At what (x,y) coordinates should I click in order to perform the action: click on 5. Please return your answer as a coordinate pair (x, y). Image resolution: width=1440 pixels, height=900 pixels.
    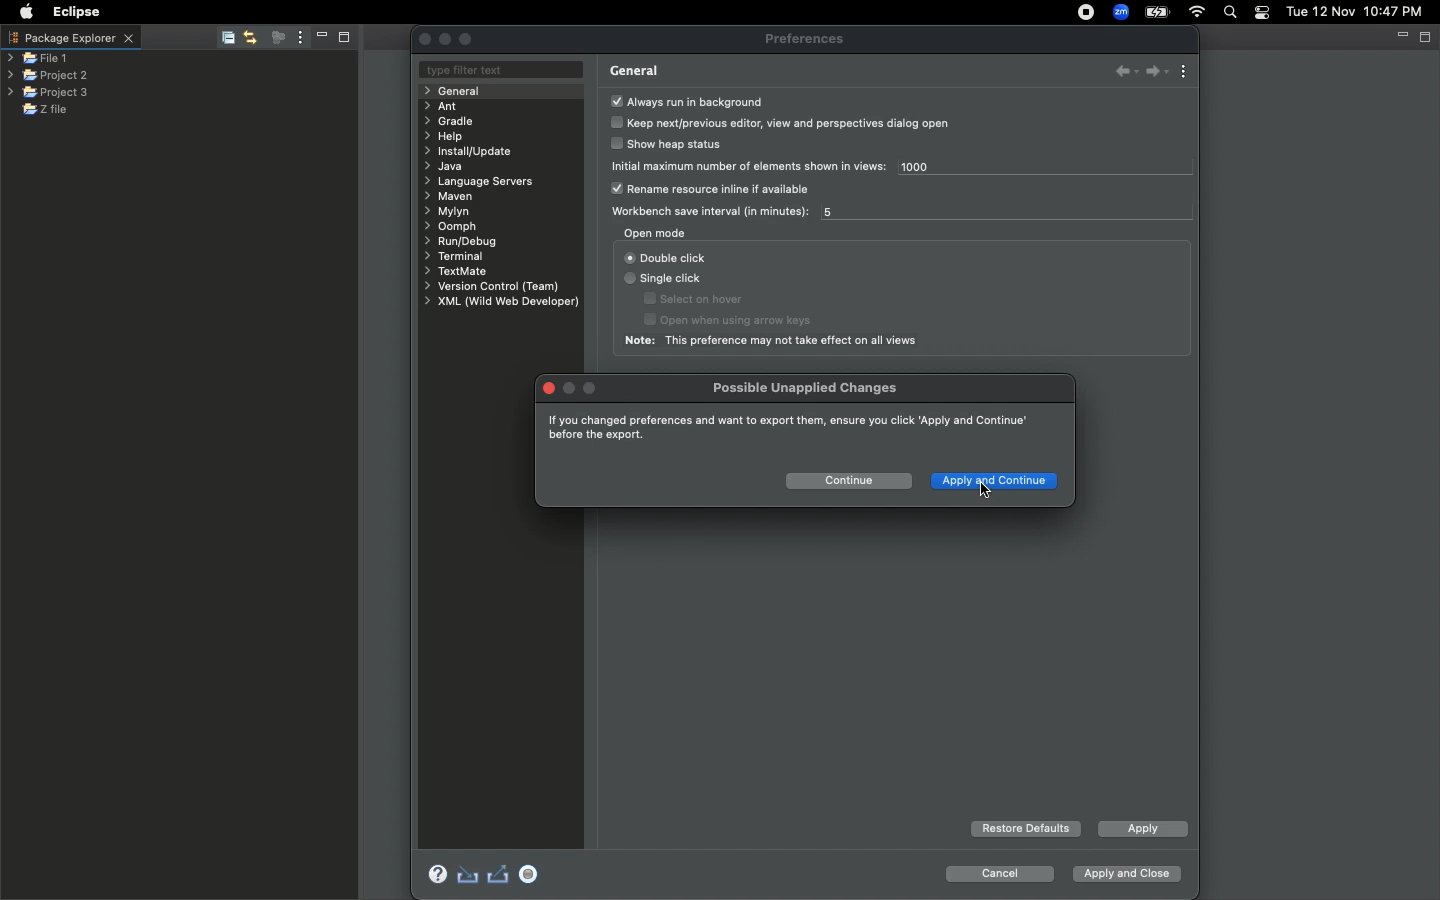
    Looking at the image, I should click on (836, 213).